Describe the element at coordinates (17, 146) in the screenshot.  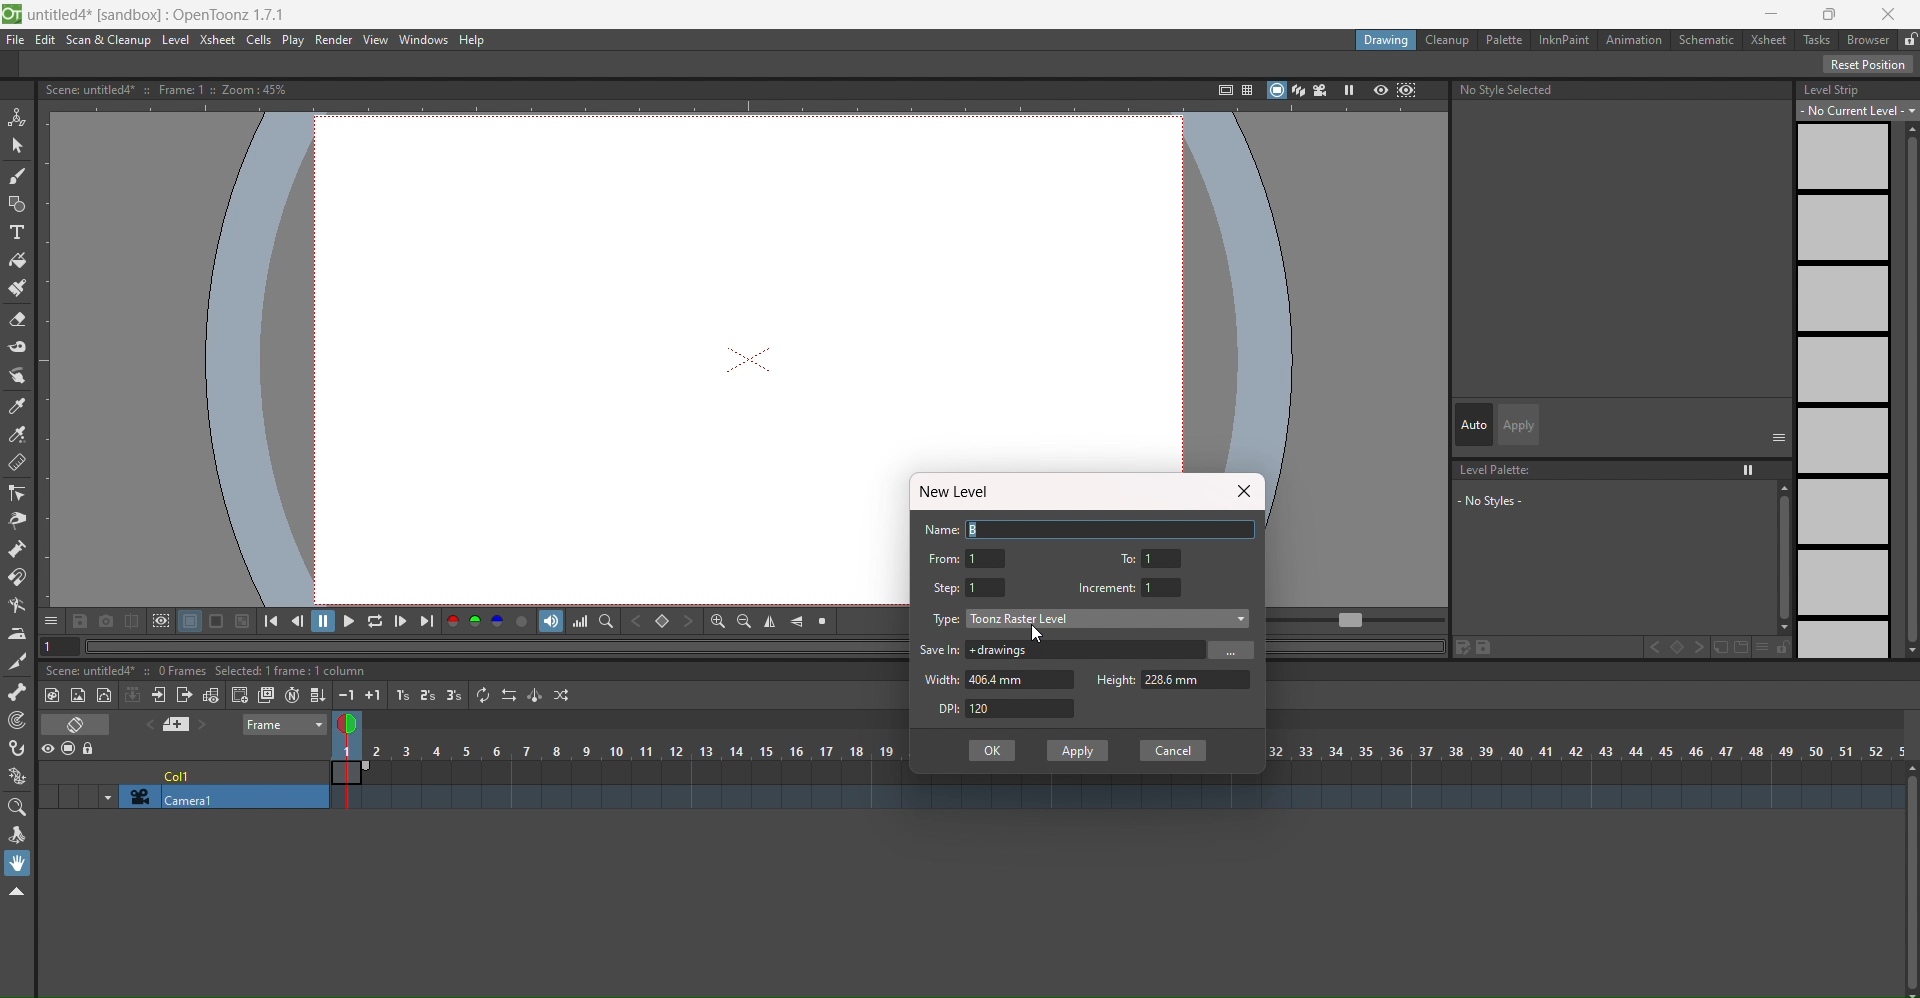
I see `selection tool ` at that location.